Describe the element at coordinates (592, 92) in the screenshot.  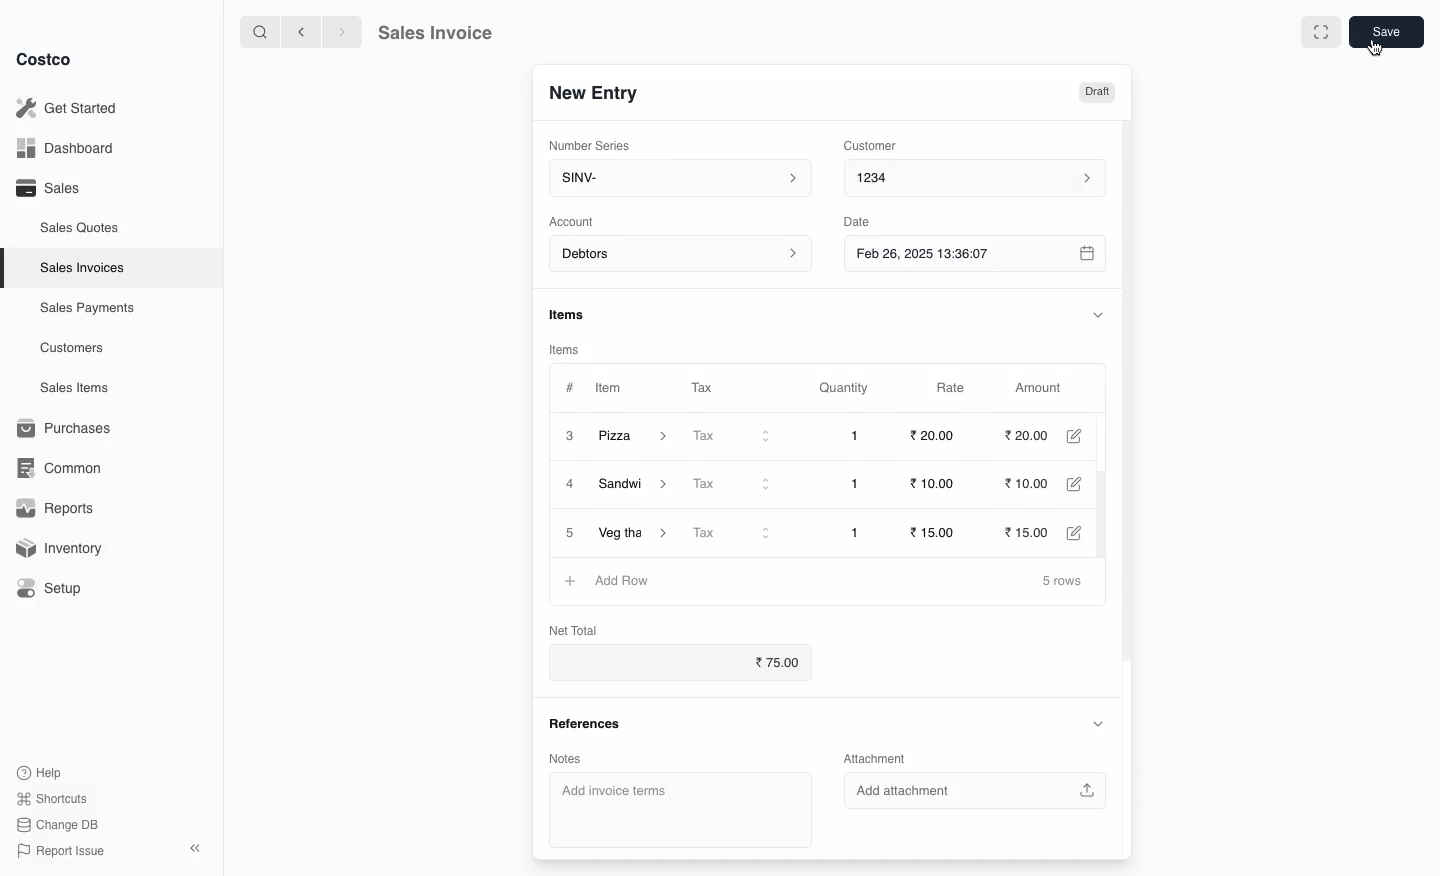
I see `New Entry` at that location.